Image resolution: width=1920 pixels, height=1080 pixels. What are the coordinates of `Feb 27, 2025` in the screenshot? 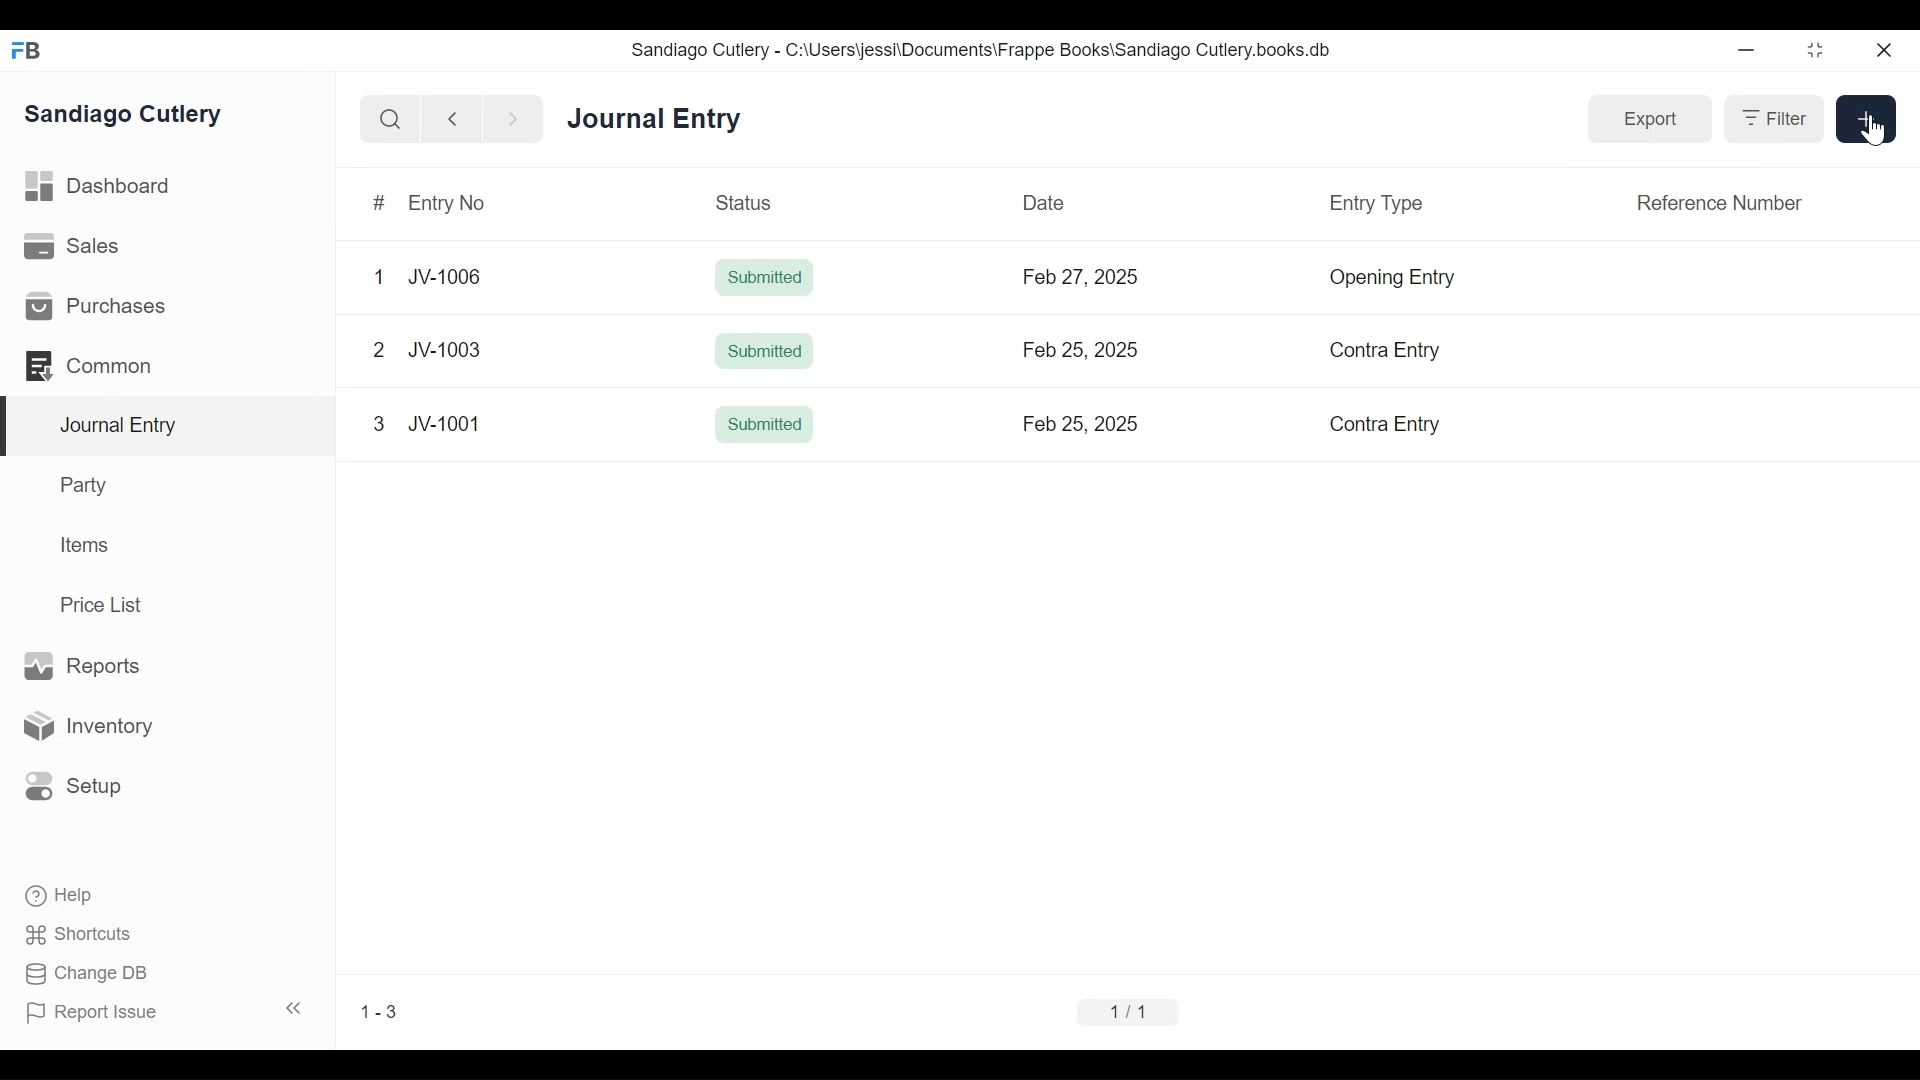 It's located at (1078, 275).